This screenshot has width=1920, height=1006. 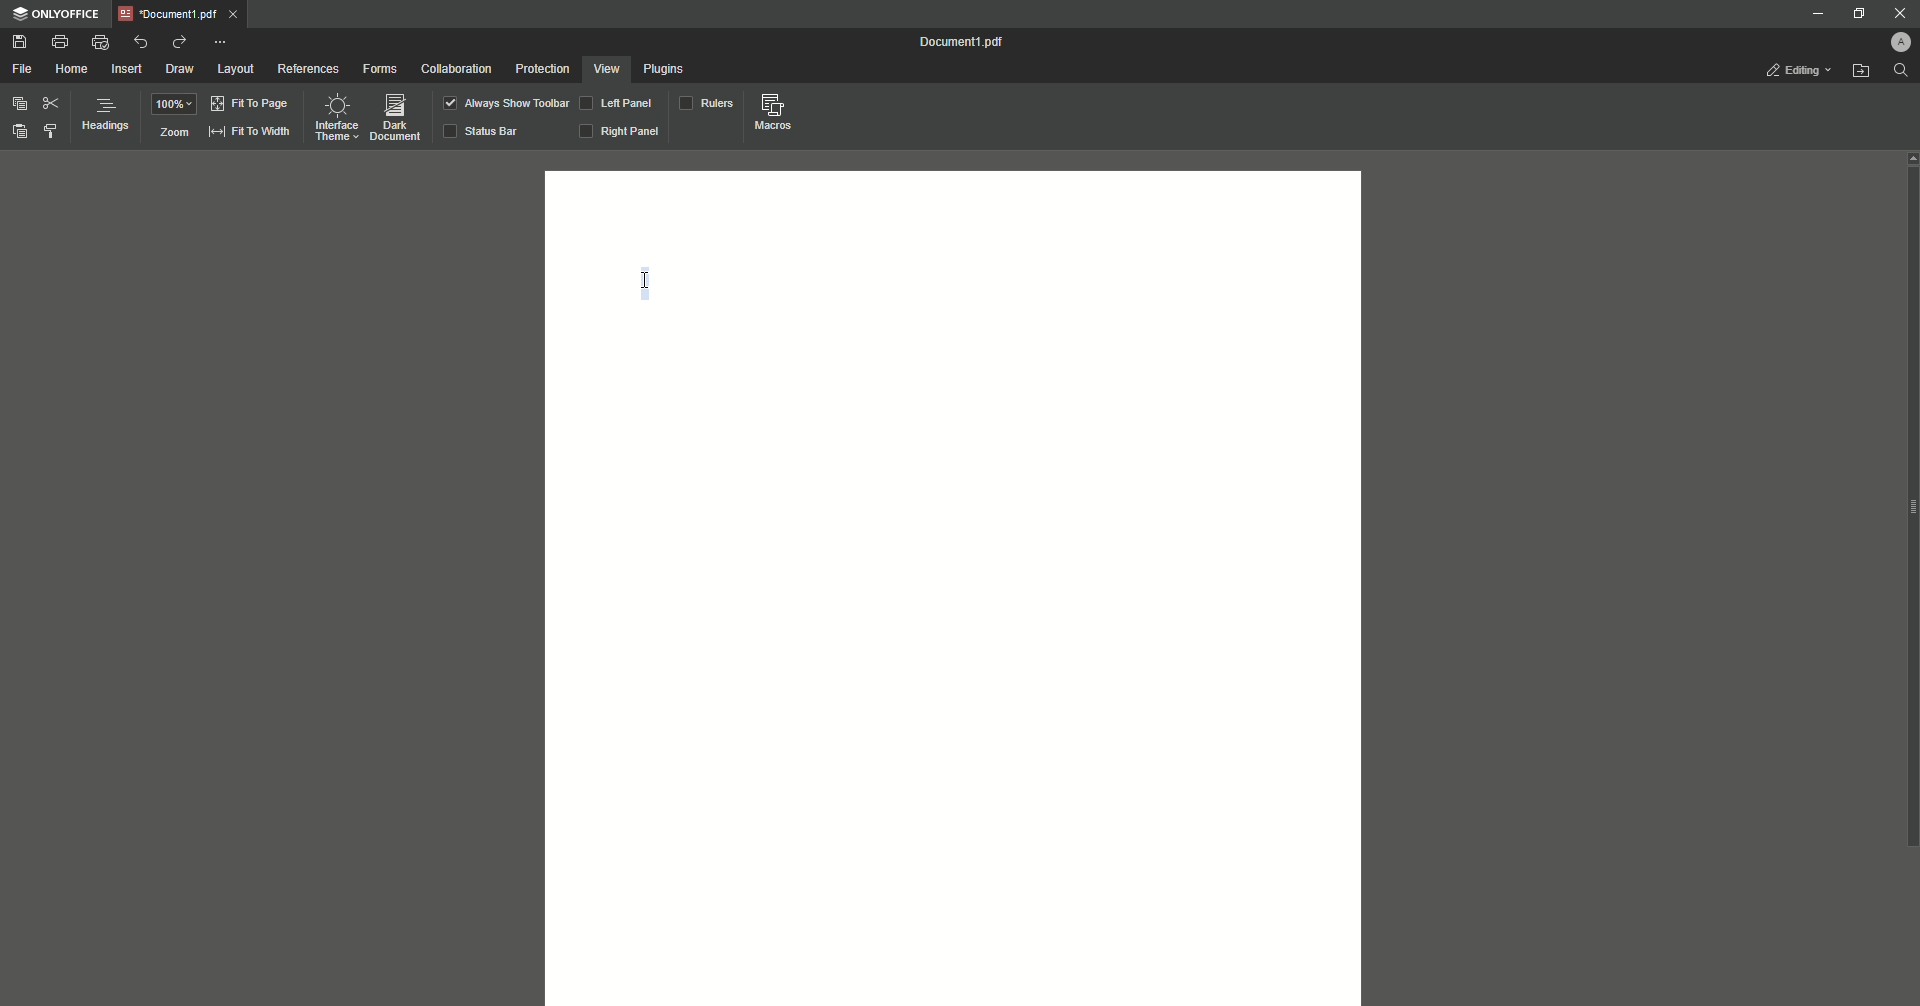 I want to click on Headings, so click(x=105, y=116).